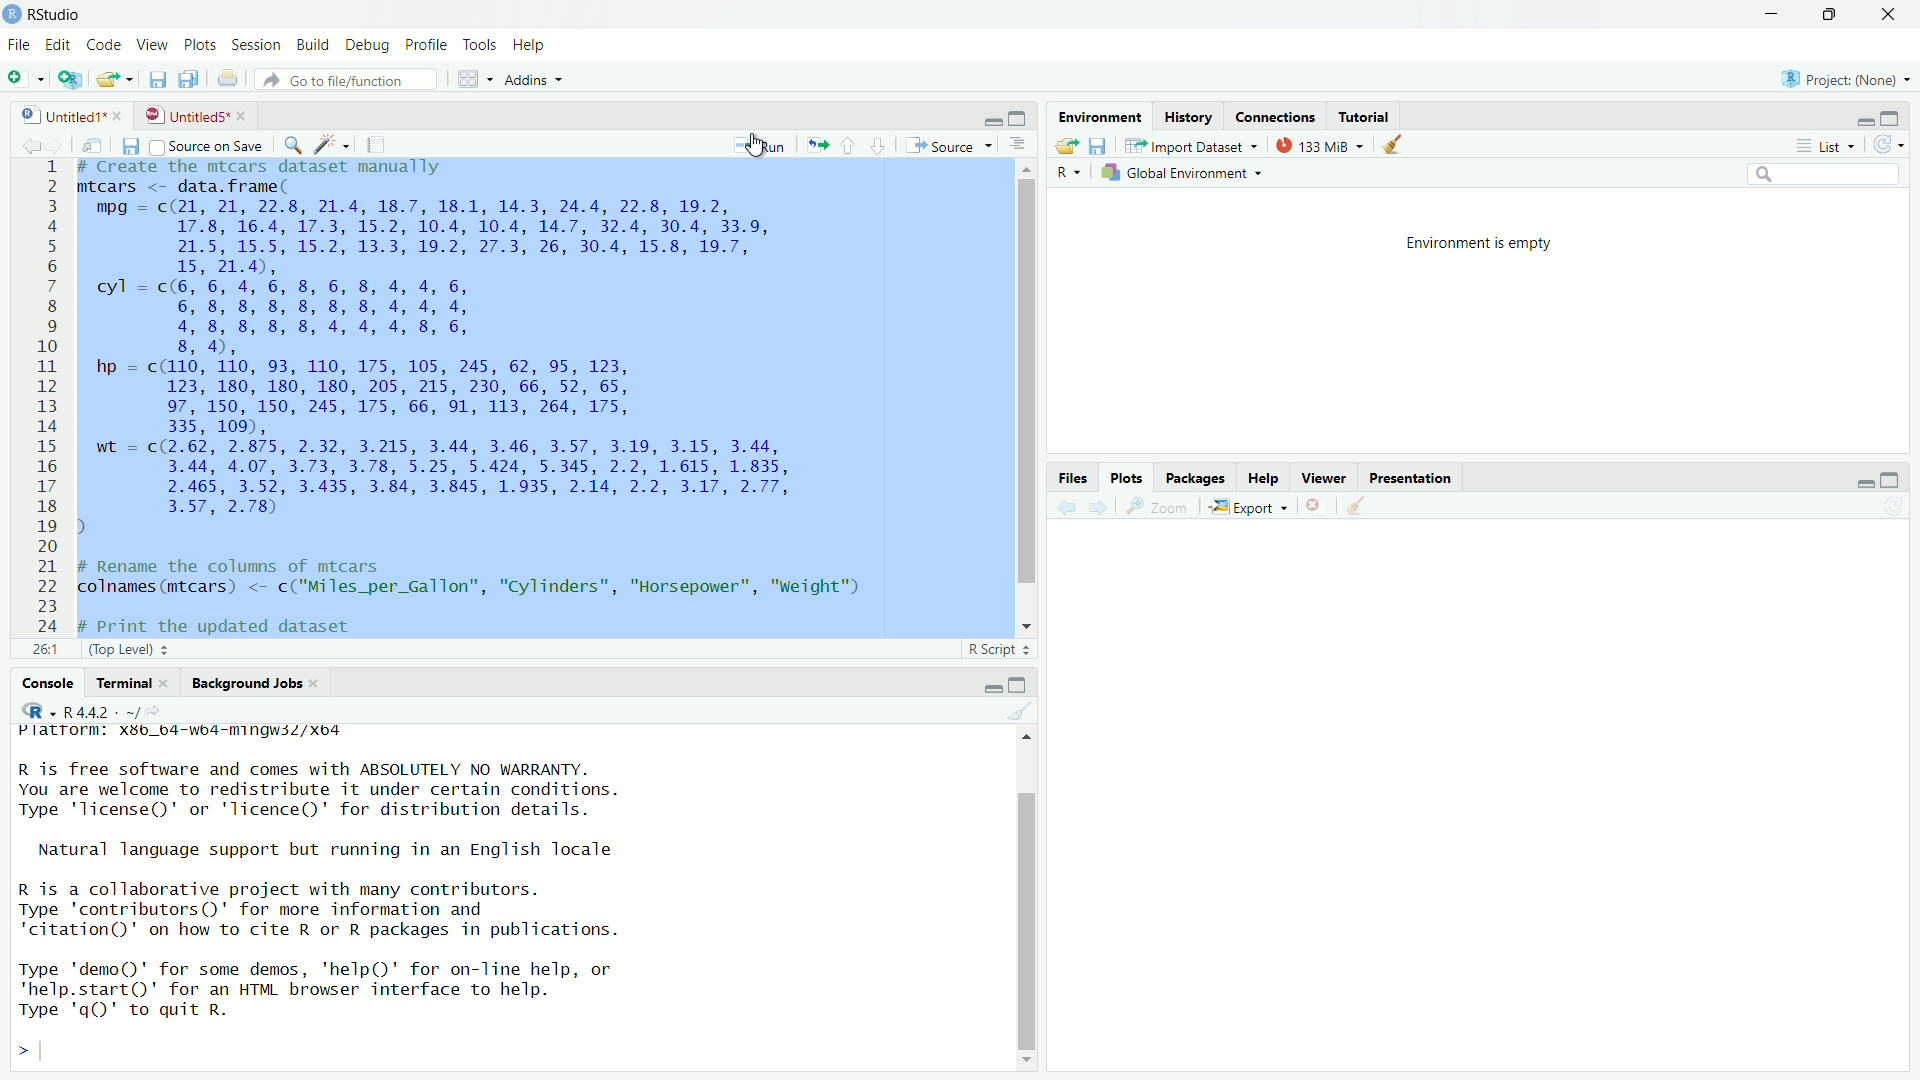  Describe the element at coordinates (754, 149) in the screenshot. I see `cursor` at that location.